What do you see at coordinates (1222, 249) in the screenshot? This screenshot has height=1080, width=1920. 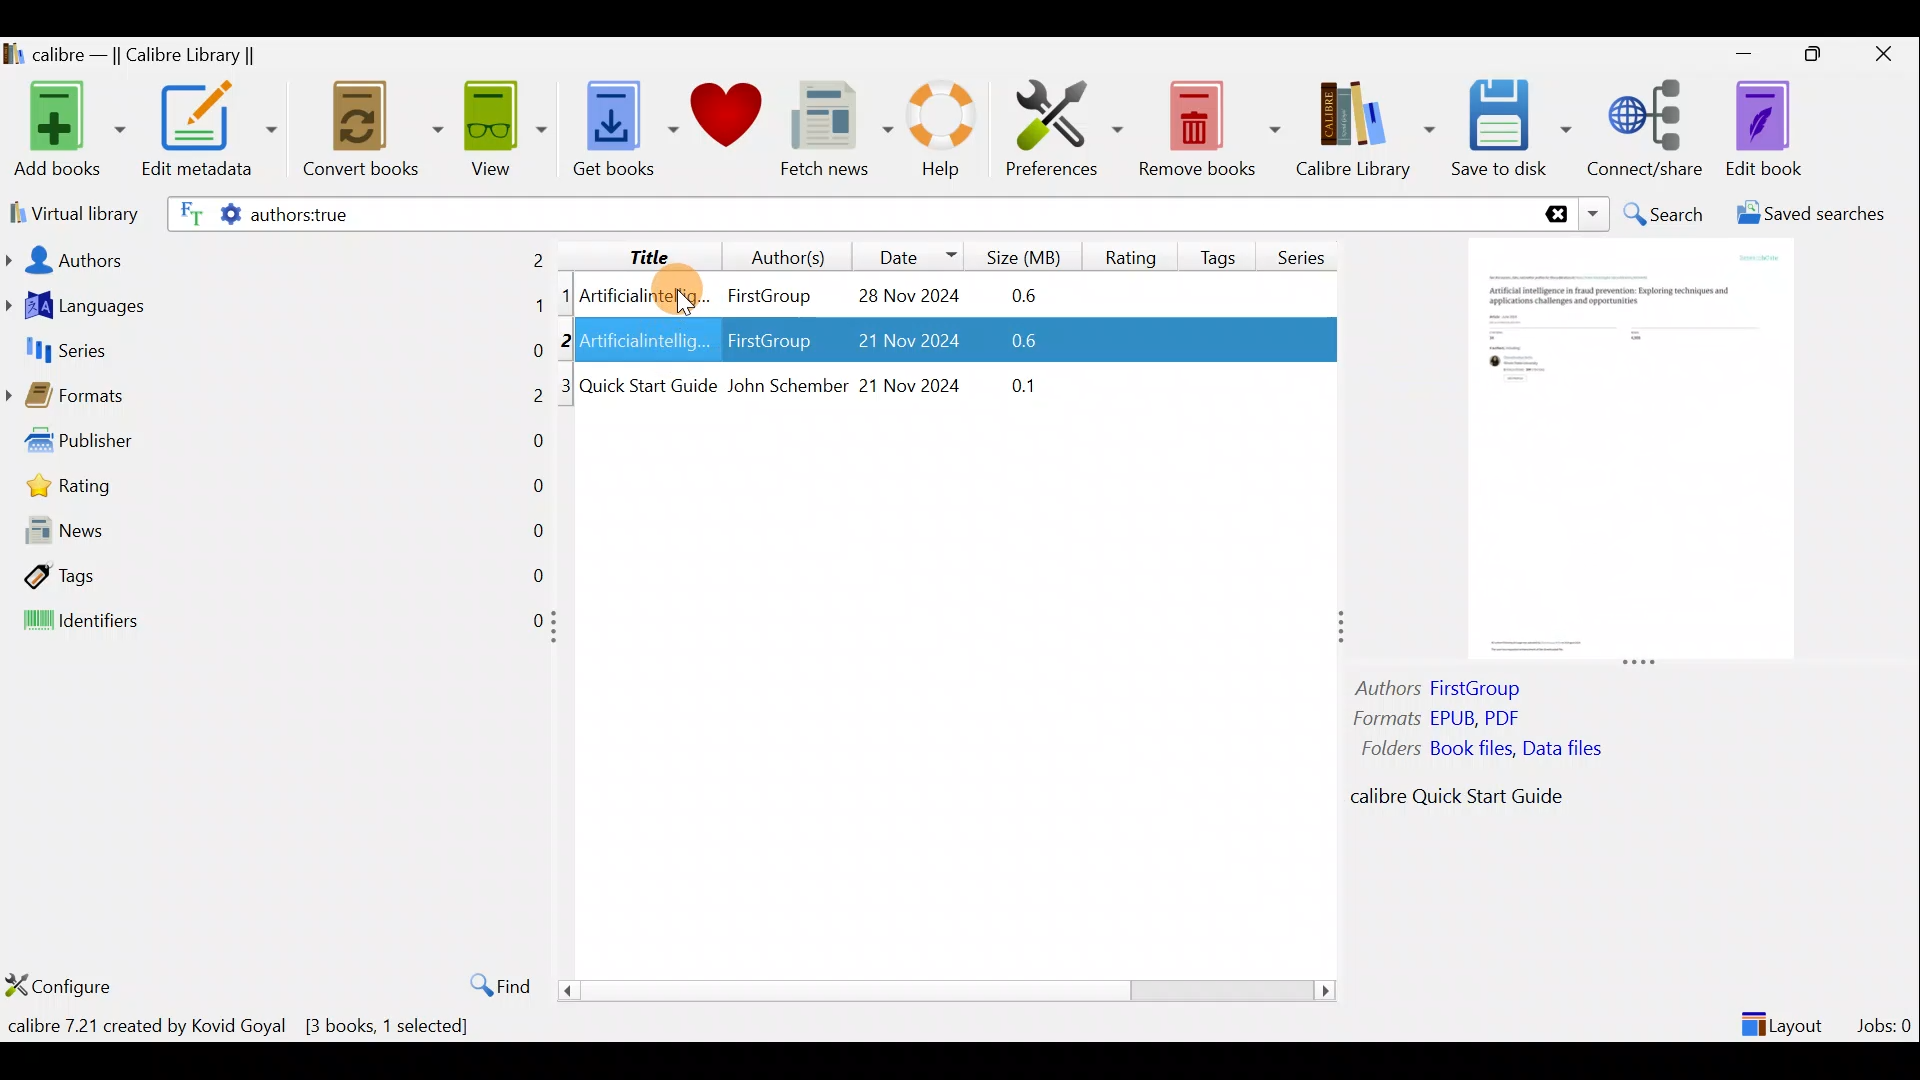 I see `Tags` at bounding box center [1222, 249].